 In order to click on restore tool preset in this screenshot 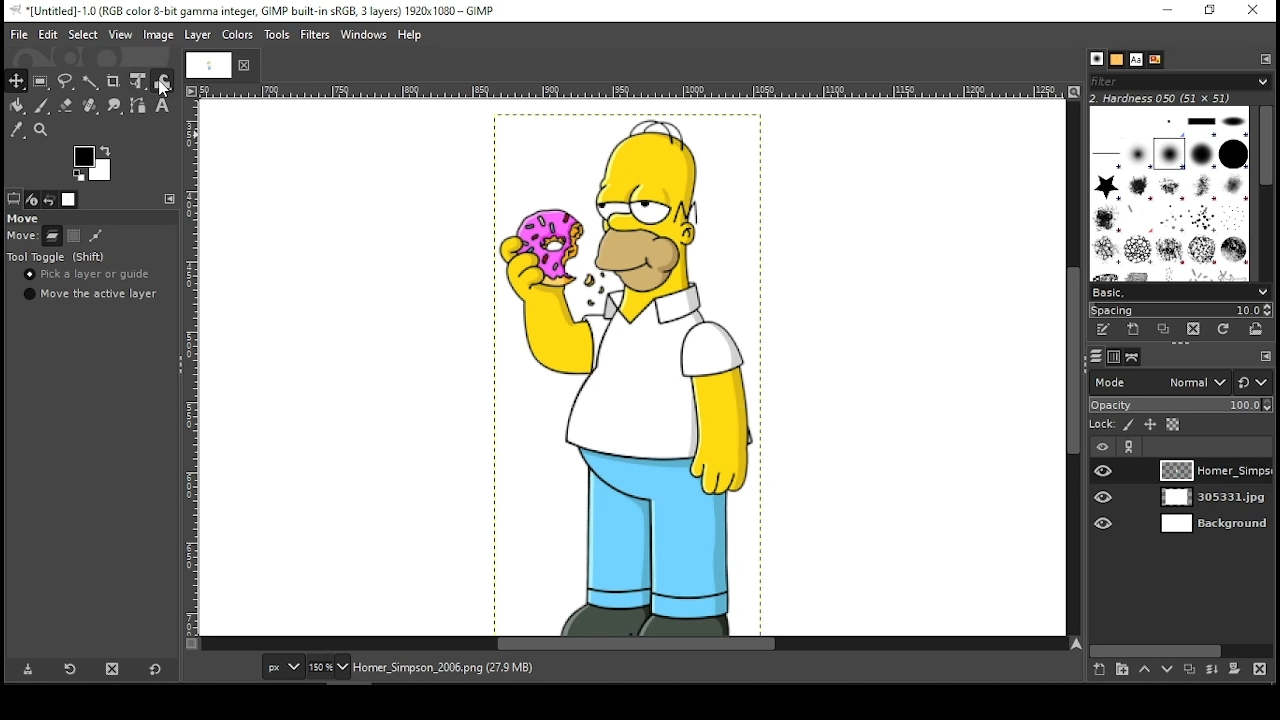, I will do `click(69, 668)`.